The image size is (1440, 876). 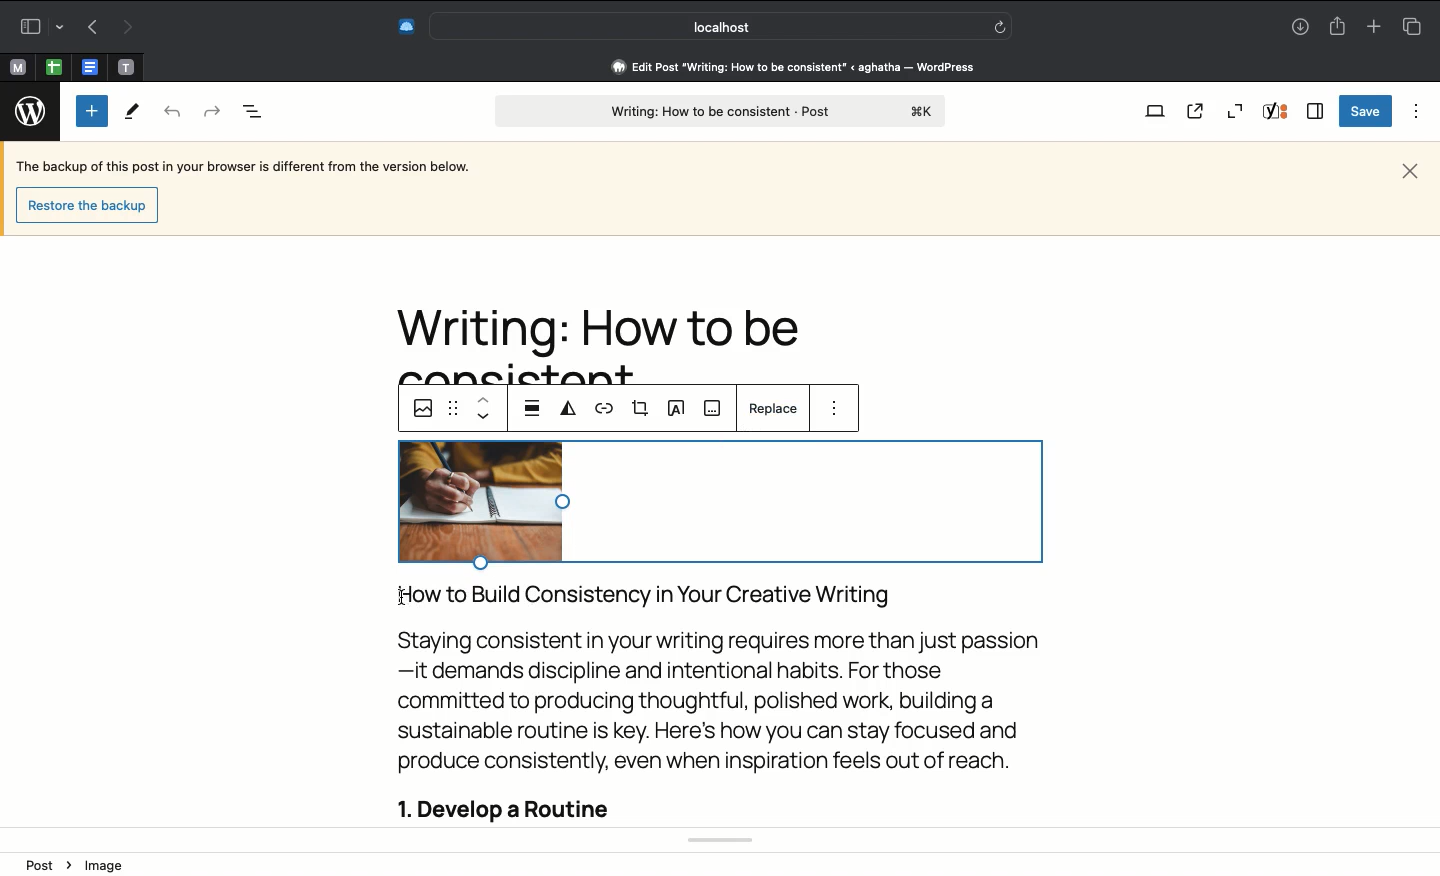 I want to click on Save, so click(x=1365, y=111).